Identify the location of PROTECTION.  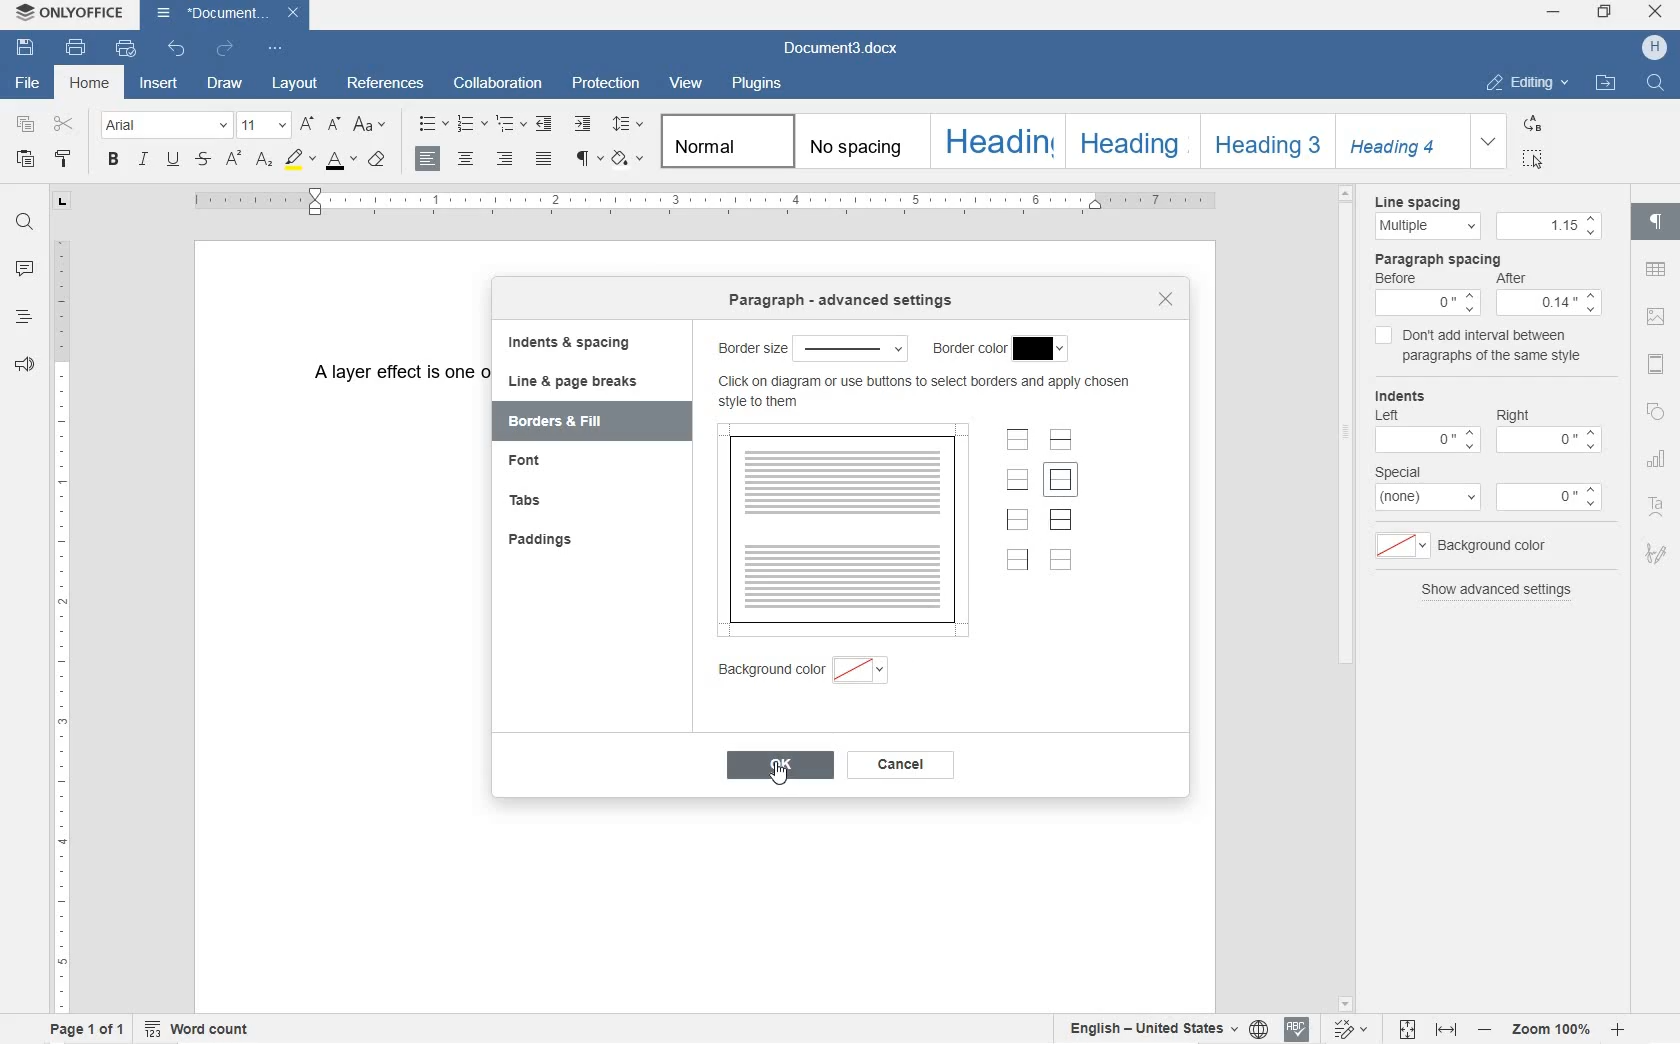
(608, 85).